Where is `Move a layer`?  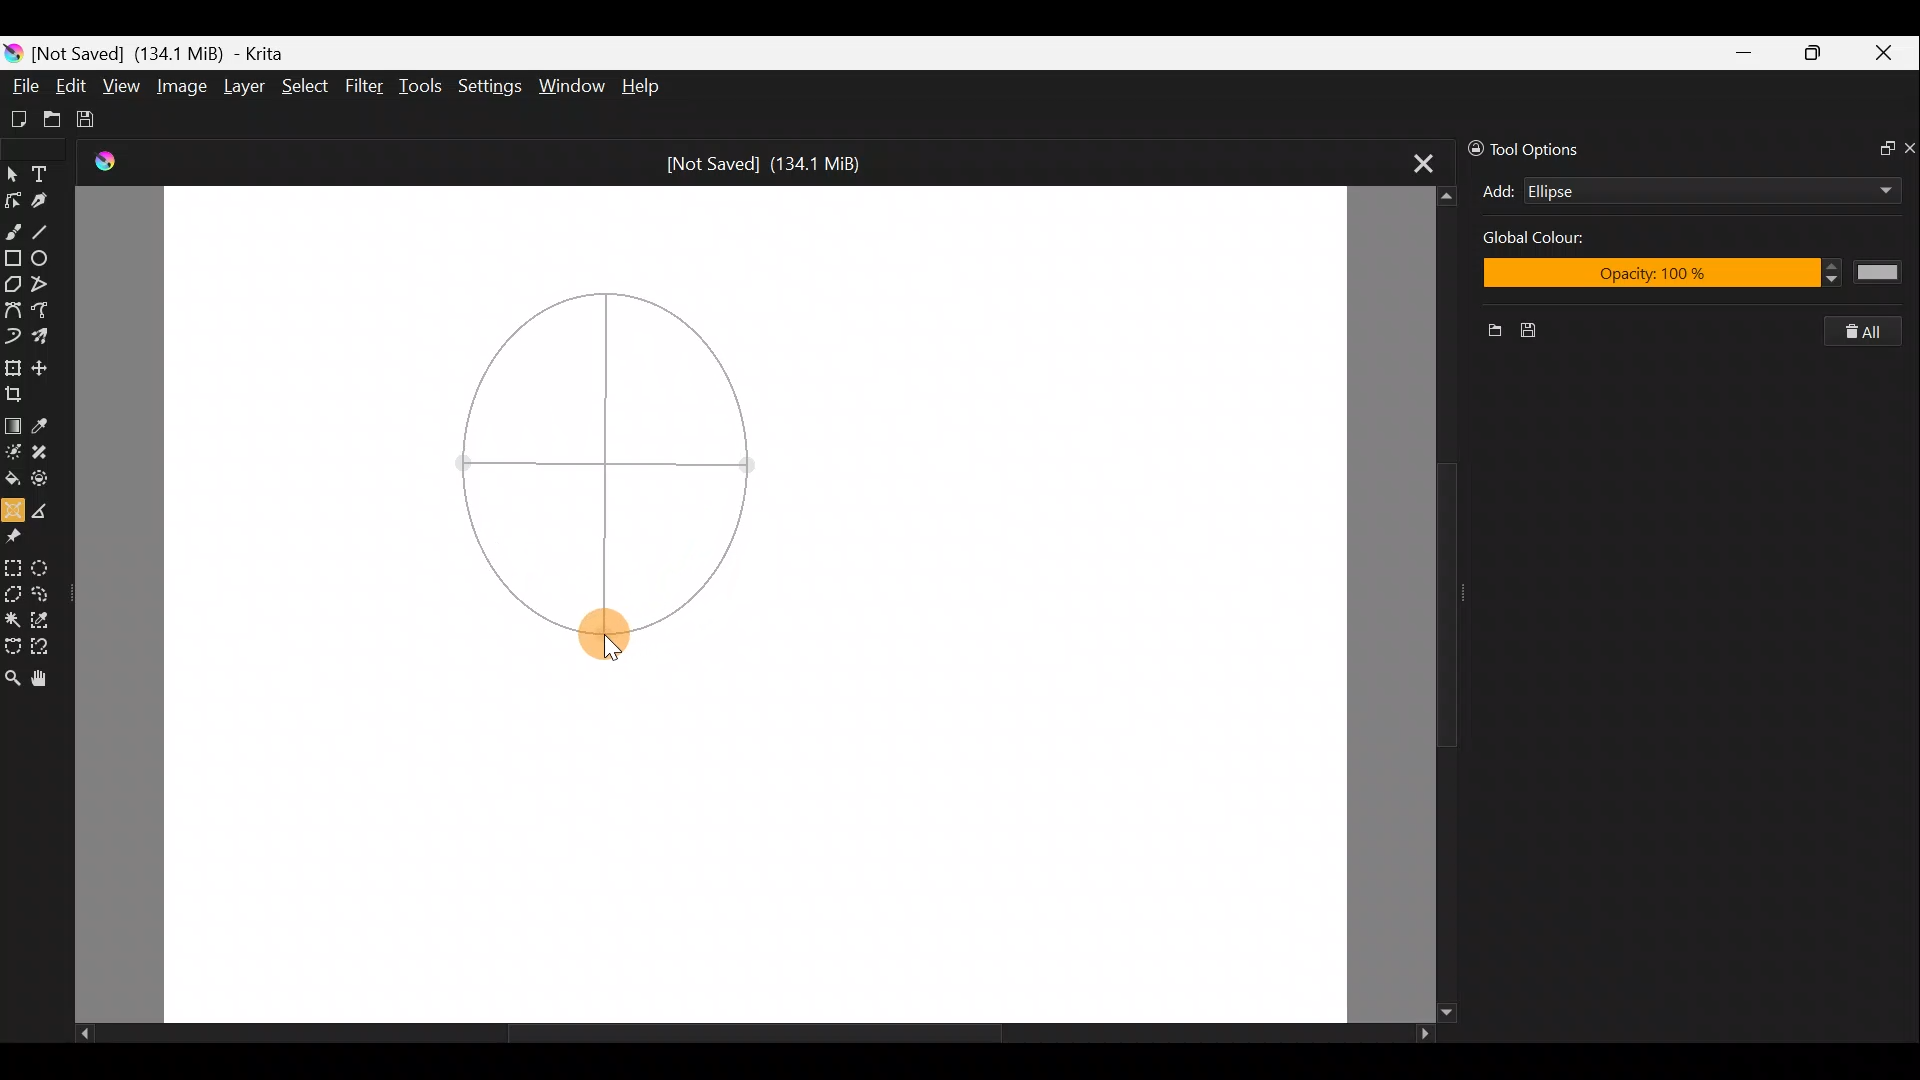 Move a layer is located at coordinates (44, 364).